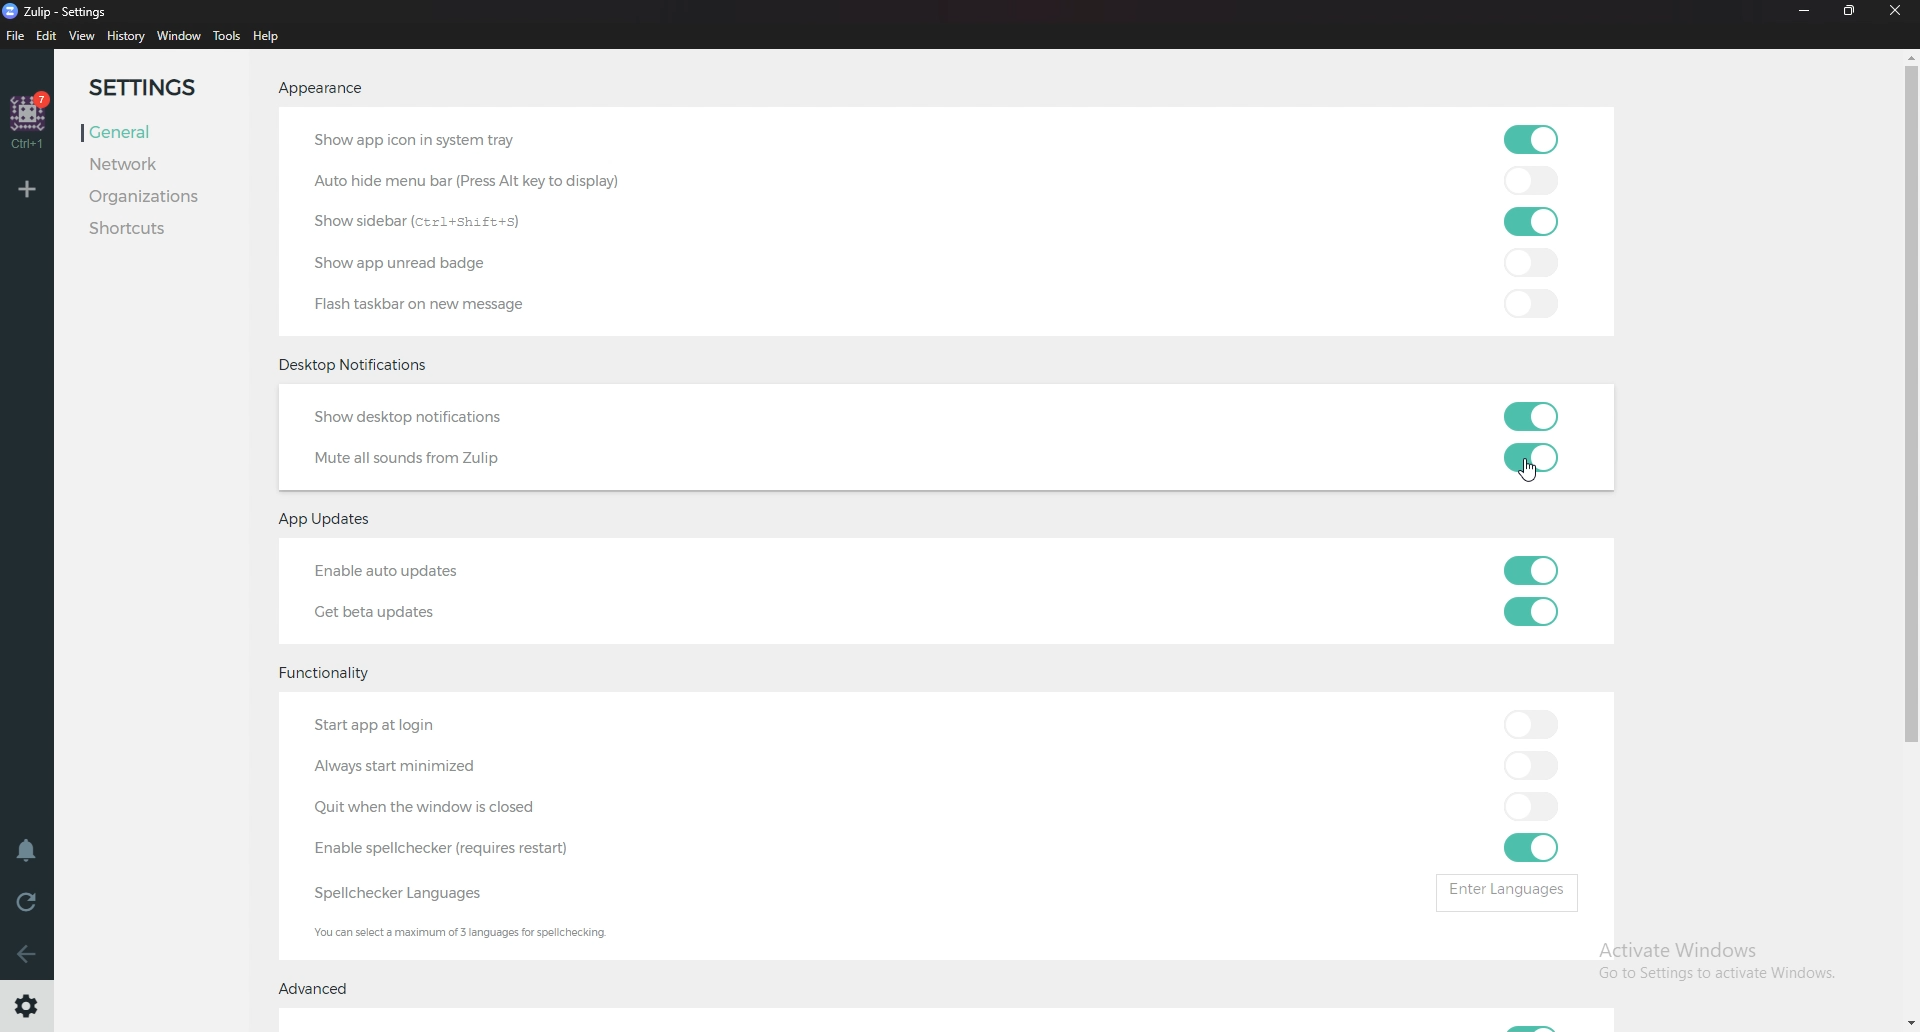  Describe the element at coordinates (335, 522) in the screenshot. I see `App updates` at that location.